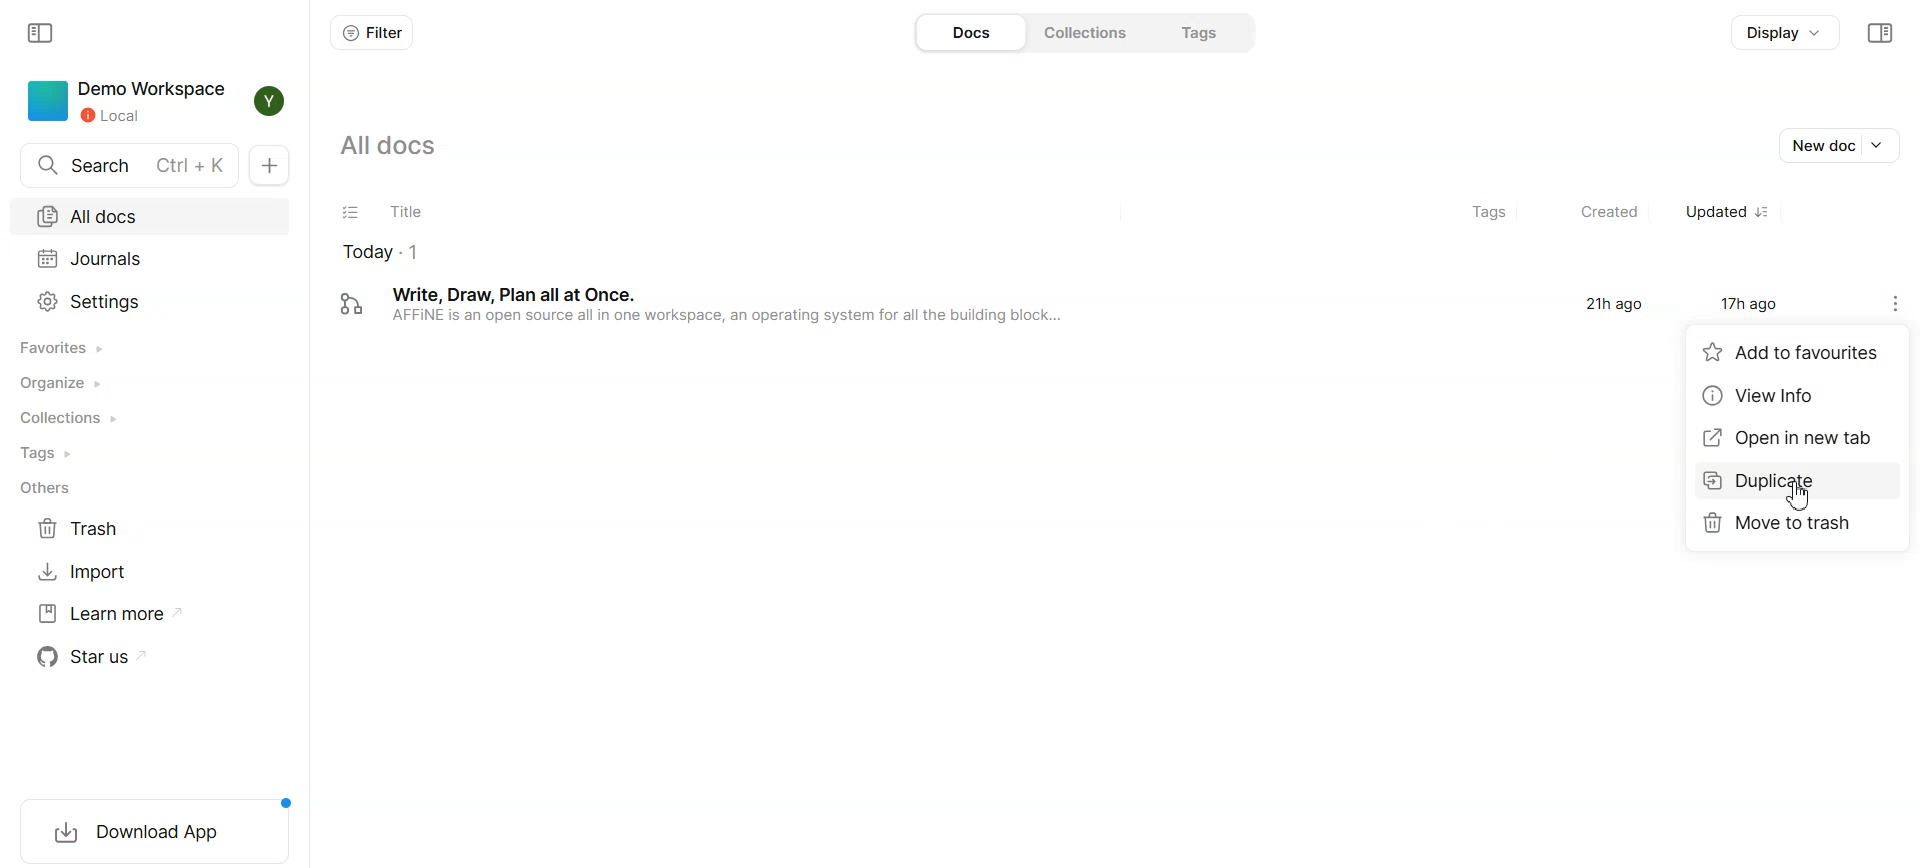  I want to click on Updated sorted, so click(1731, 211).